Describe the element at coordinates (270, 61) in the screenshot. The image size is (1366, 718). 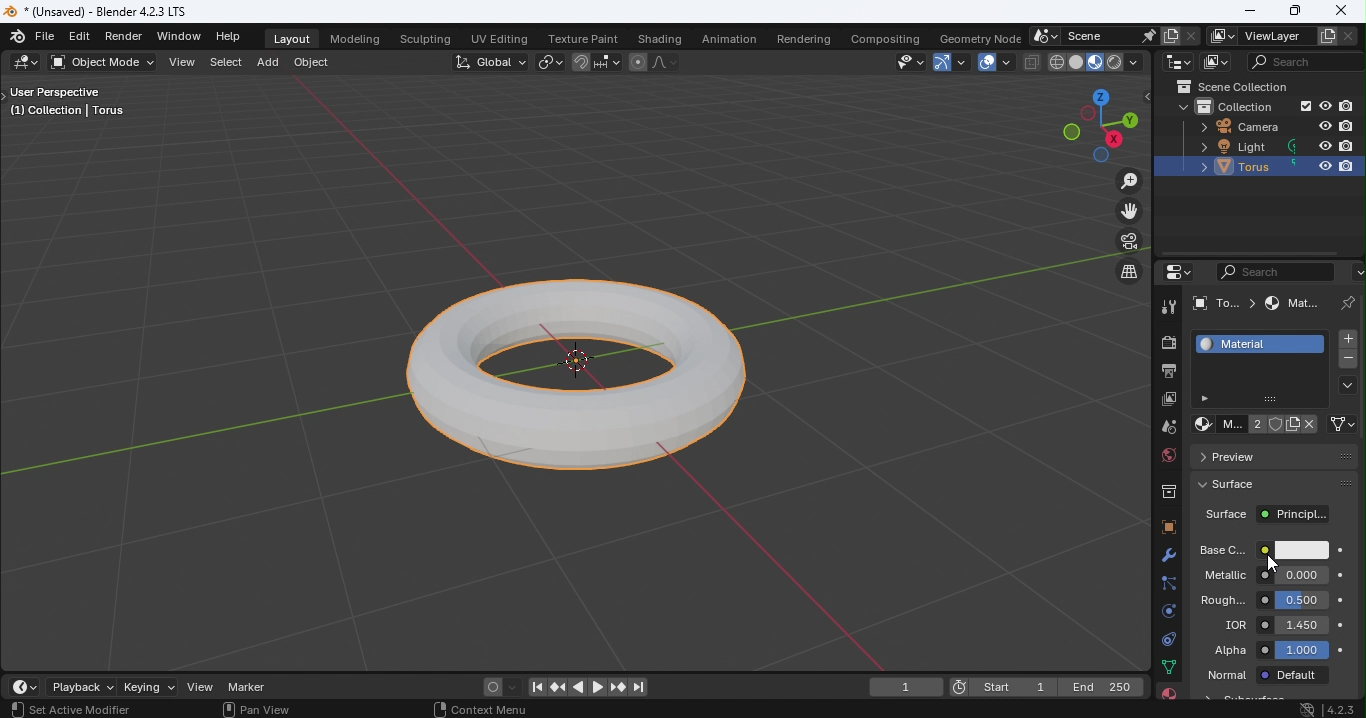
I see `Add` at that location.